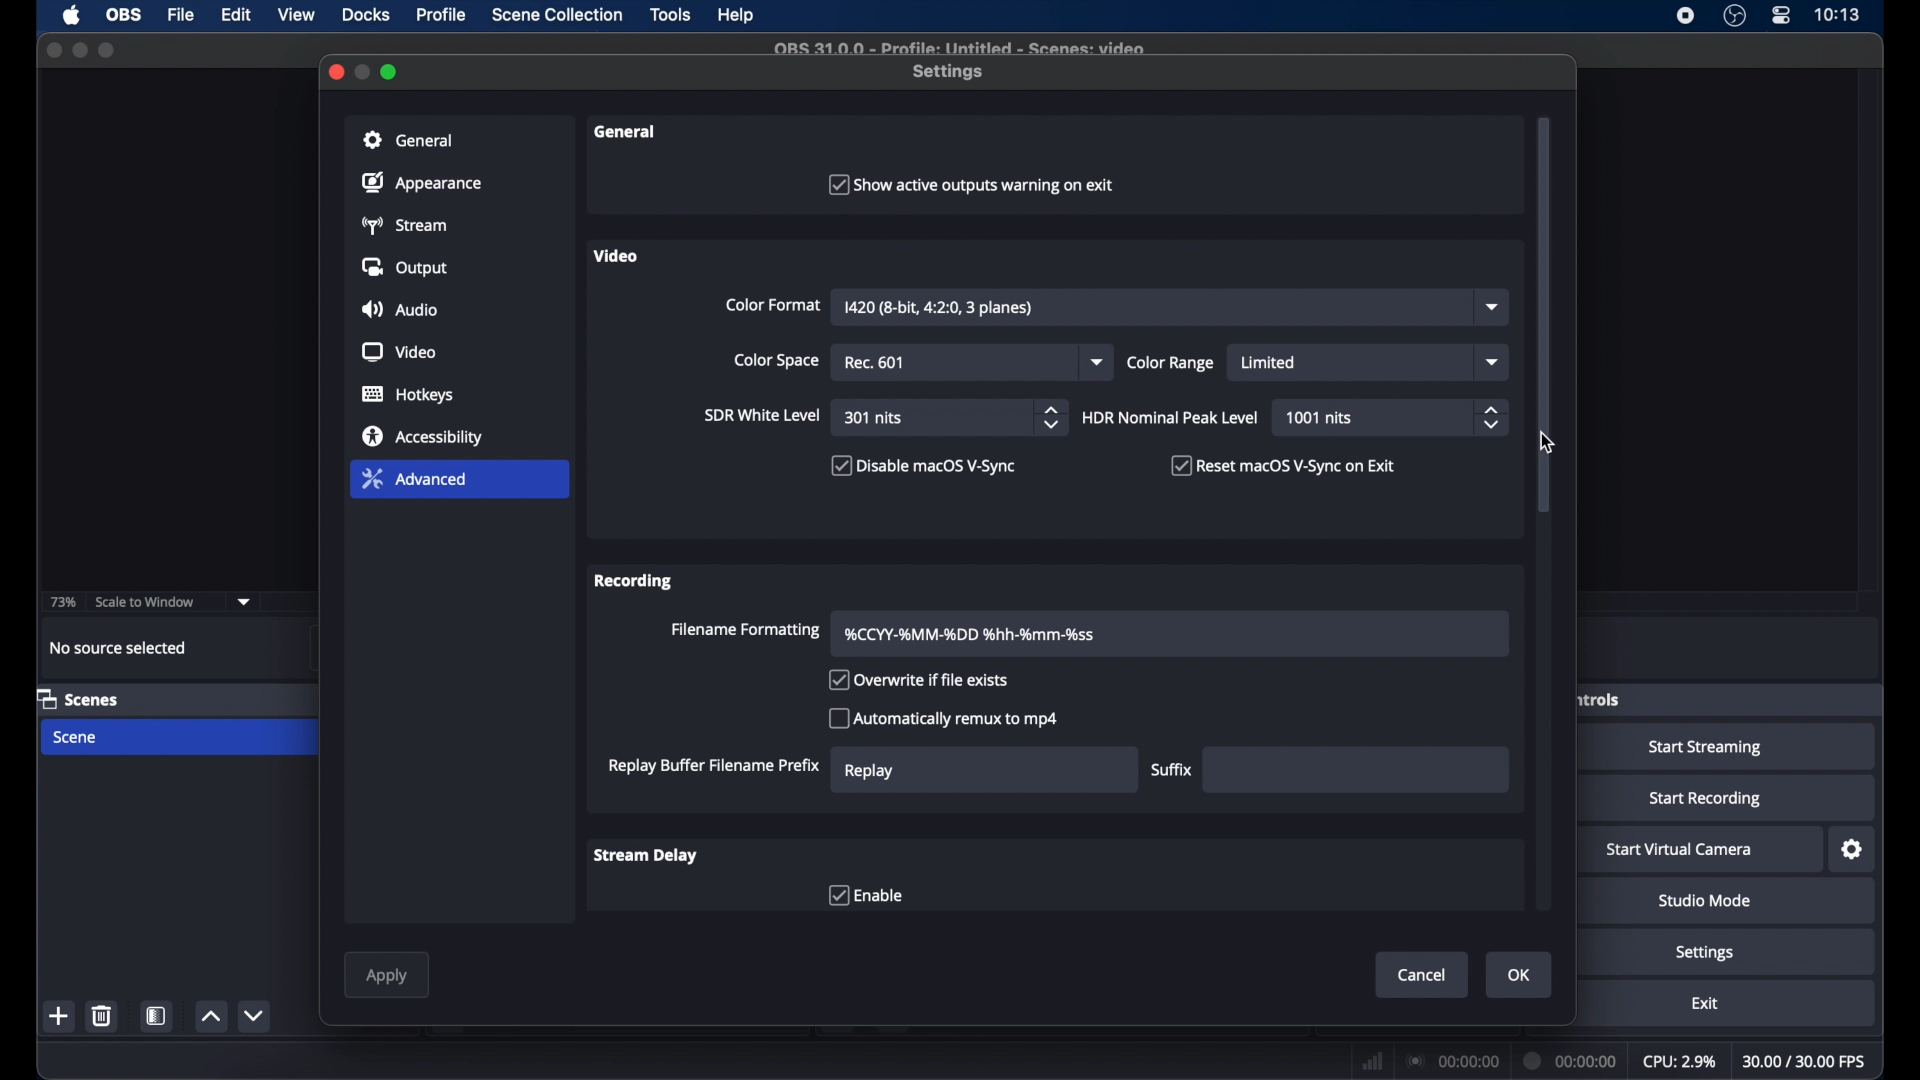  Describe the element at coordinates (1706, 748) in the screenshot. I see `start streaming` at that location.